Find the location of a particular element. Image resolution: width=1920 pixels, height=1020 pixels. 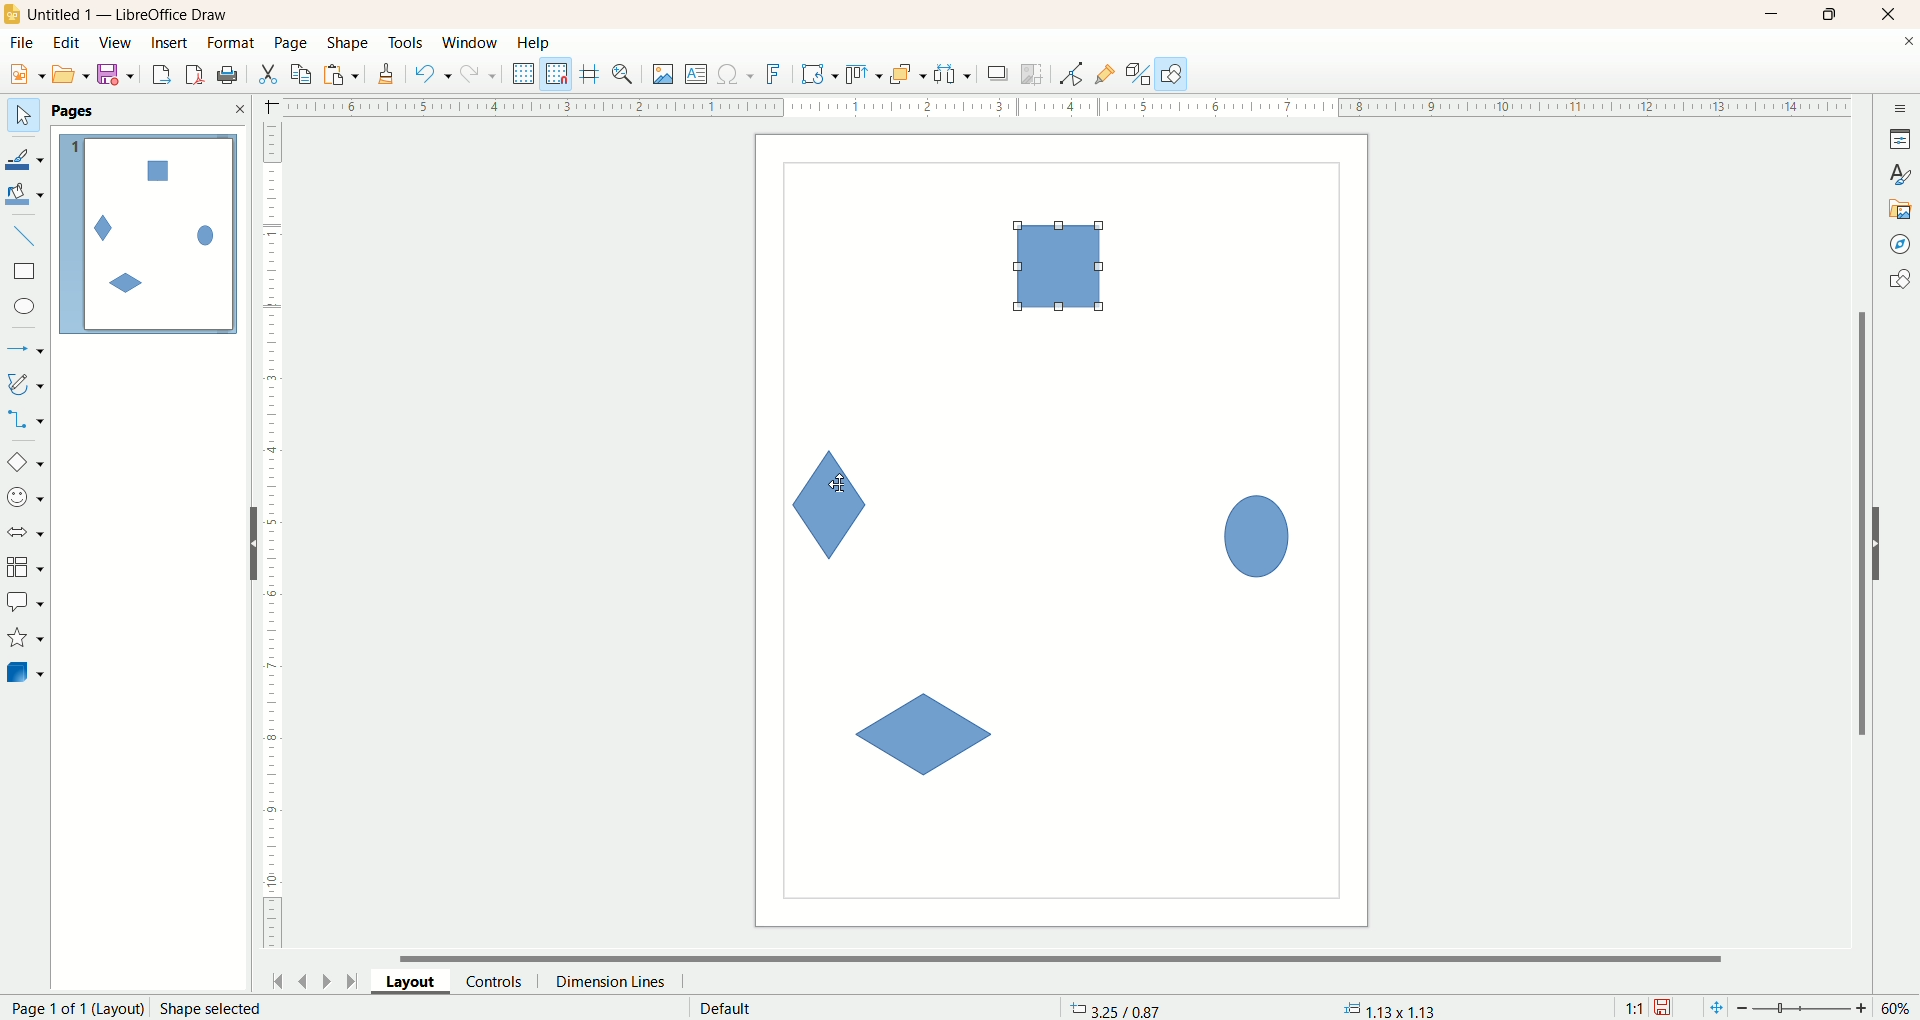

gluepoint function is located at coordinates (1105, 75).